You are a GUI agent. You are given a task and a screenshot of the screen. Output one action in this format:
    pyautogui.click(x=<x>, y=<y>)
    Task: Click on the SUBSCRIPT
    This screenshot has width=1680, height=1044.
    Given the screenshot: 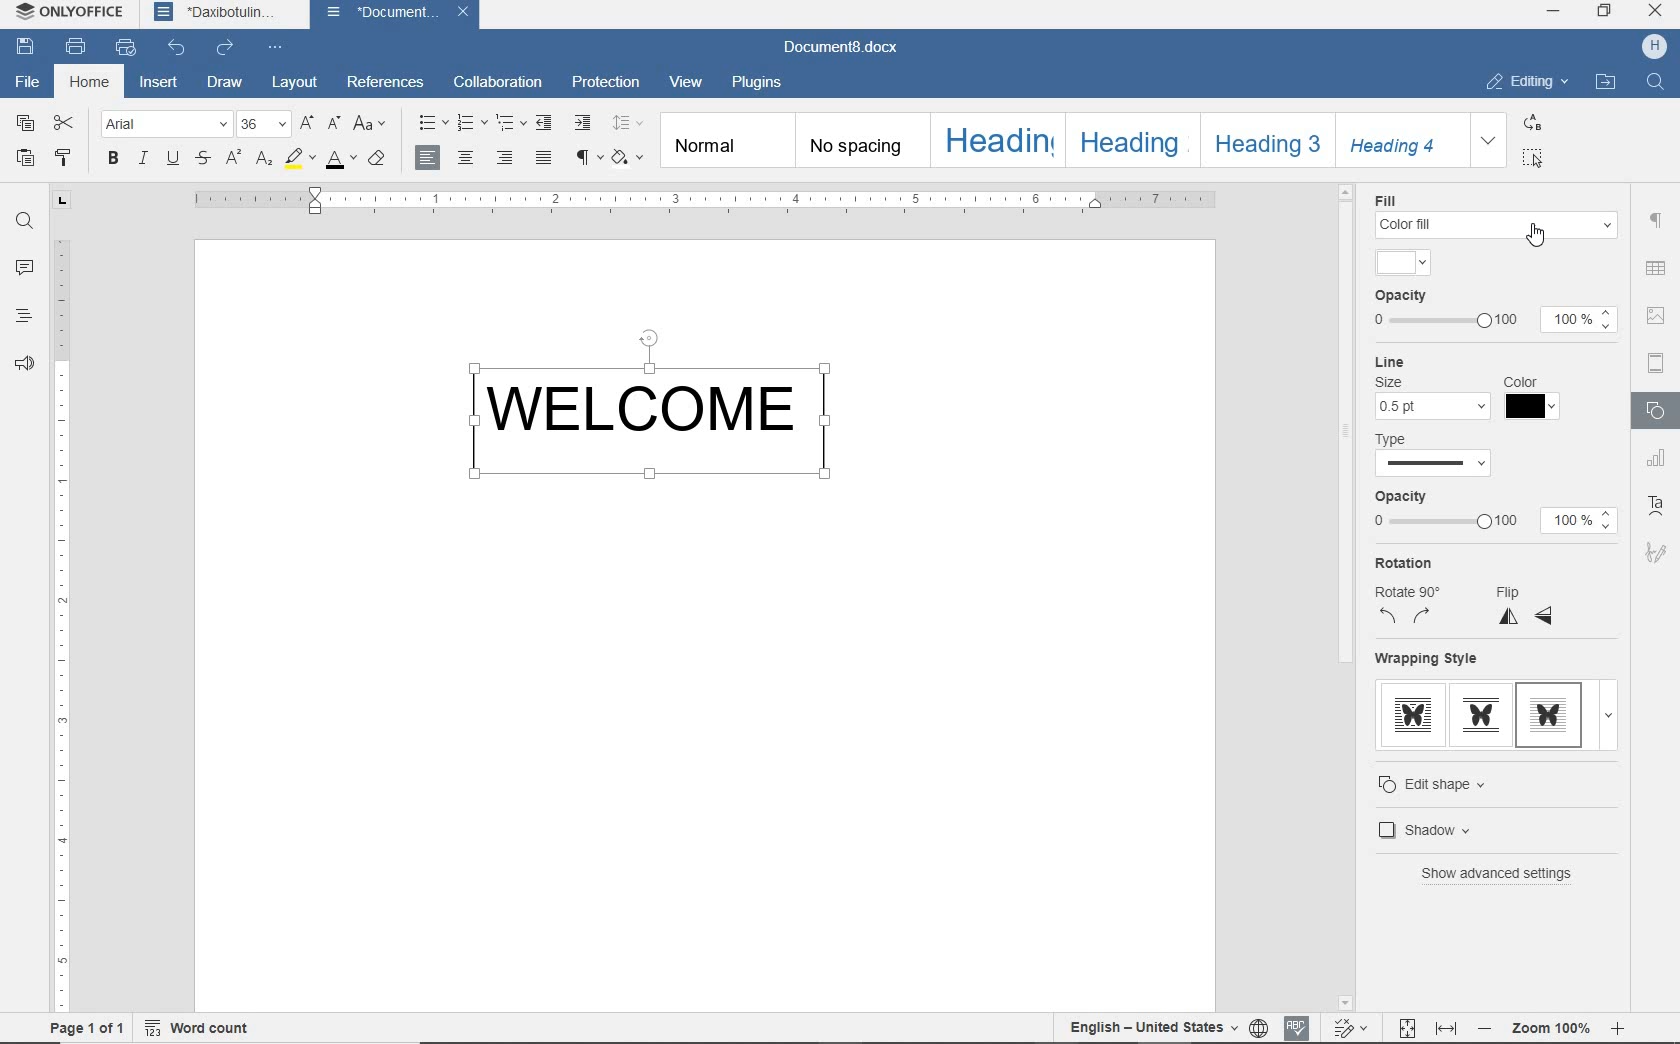 What is the action you would take?
    pyautogui.click(x=264, y=158)
    